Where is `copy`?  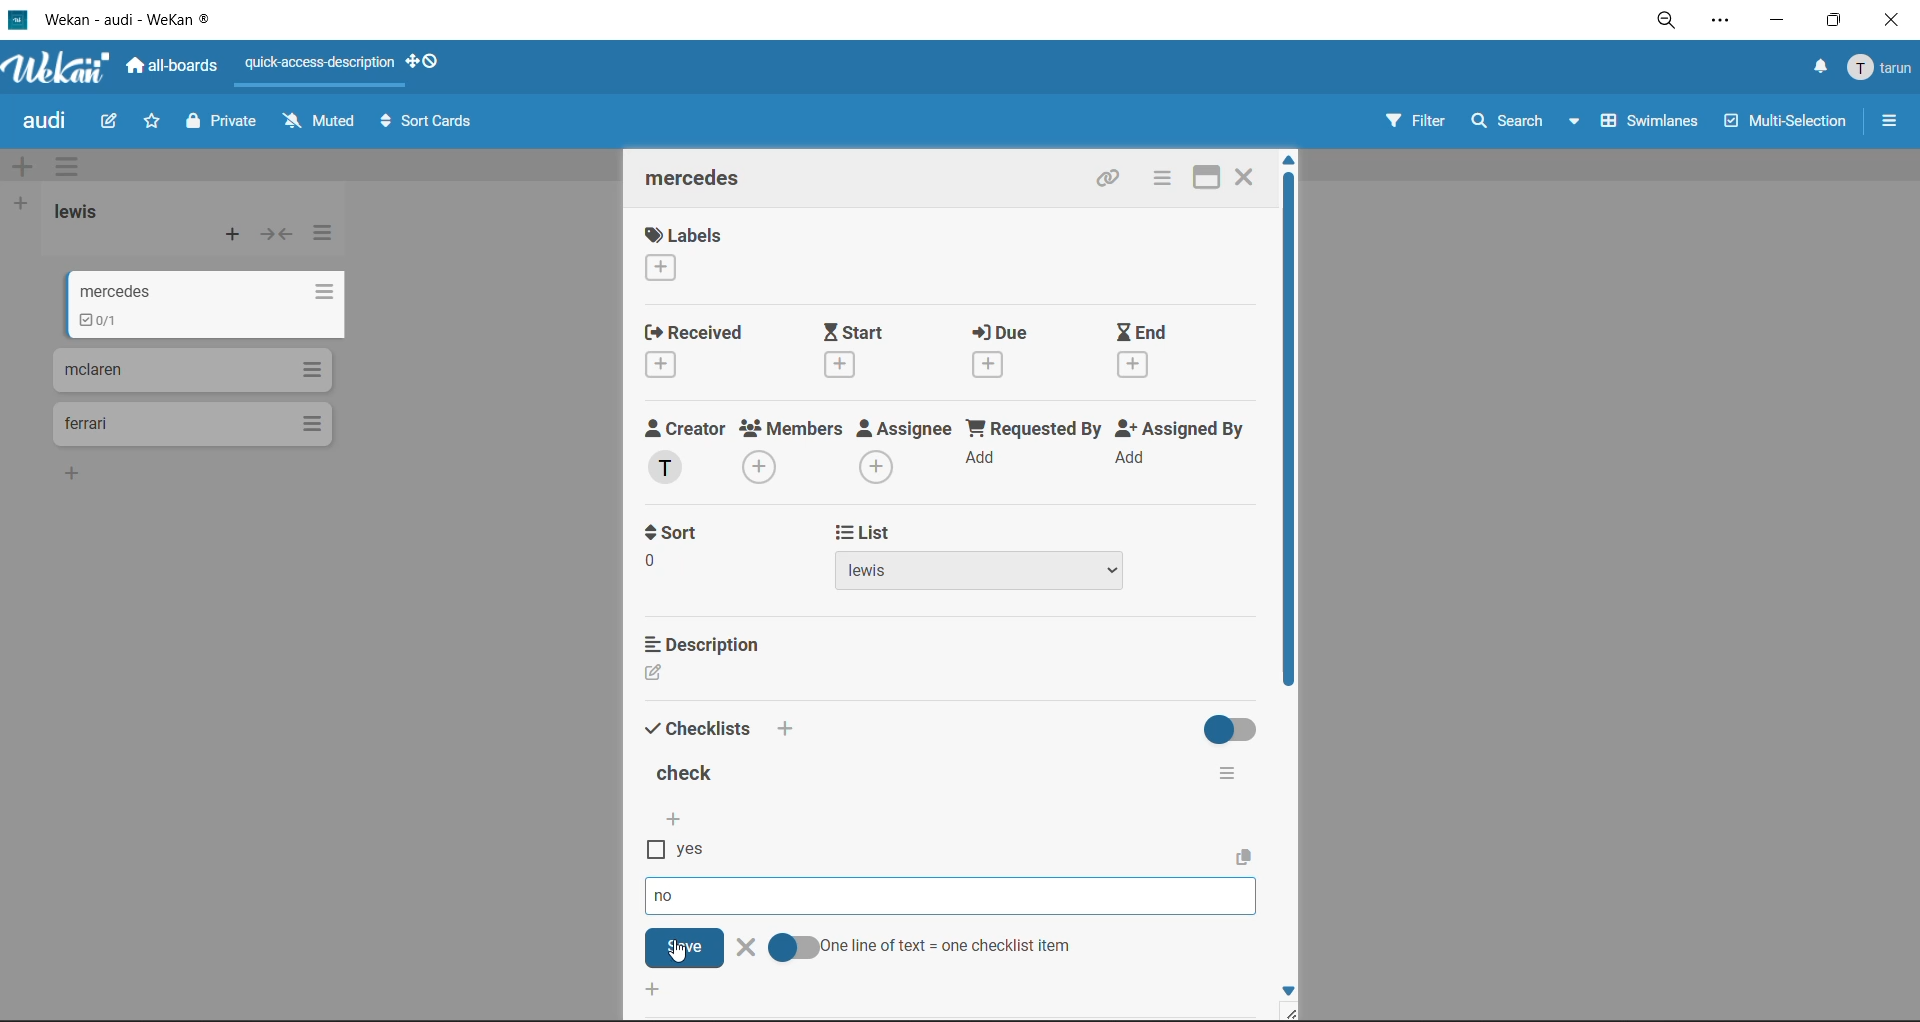 copy is located at coordinates (1248, 856).